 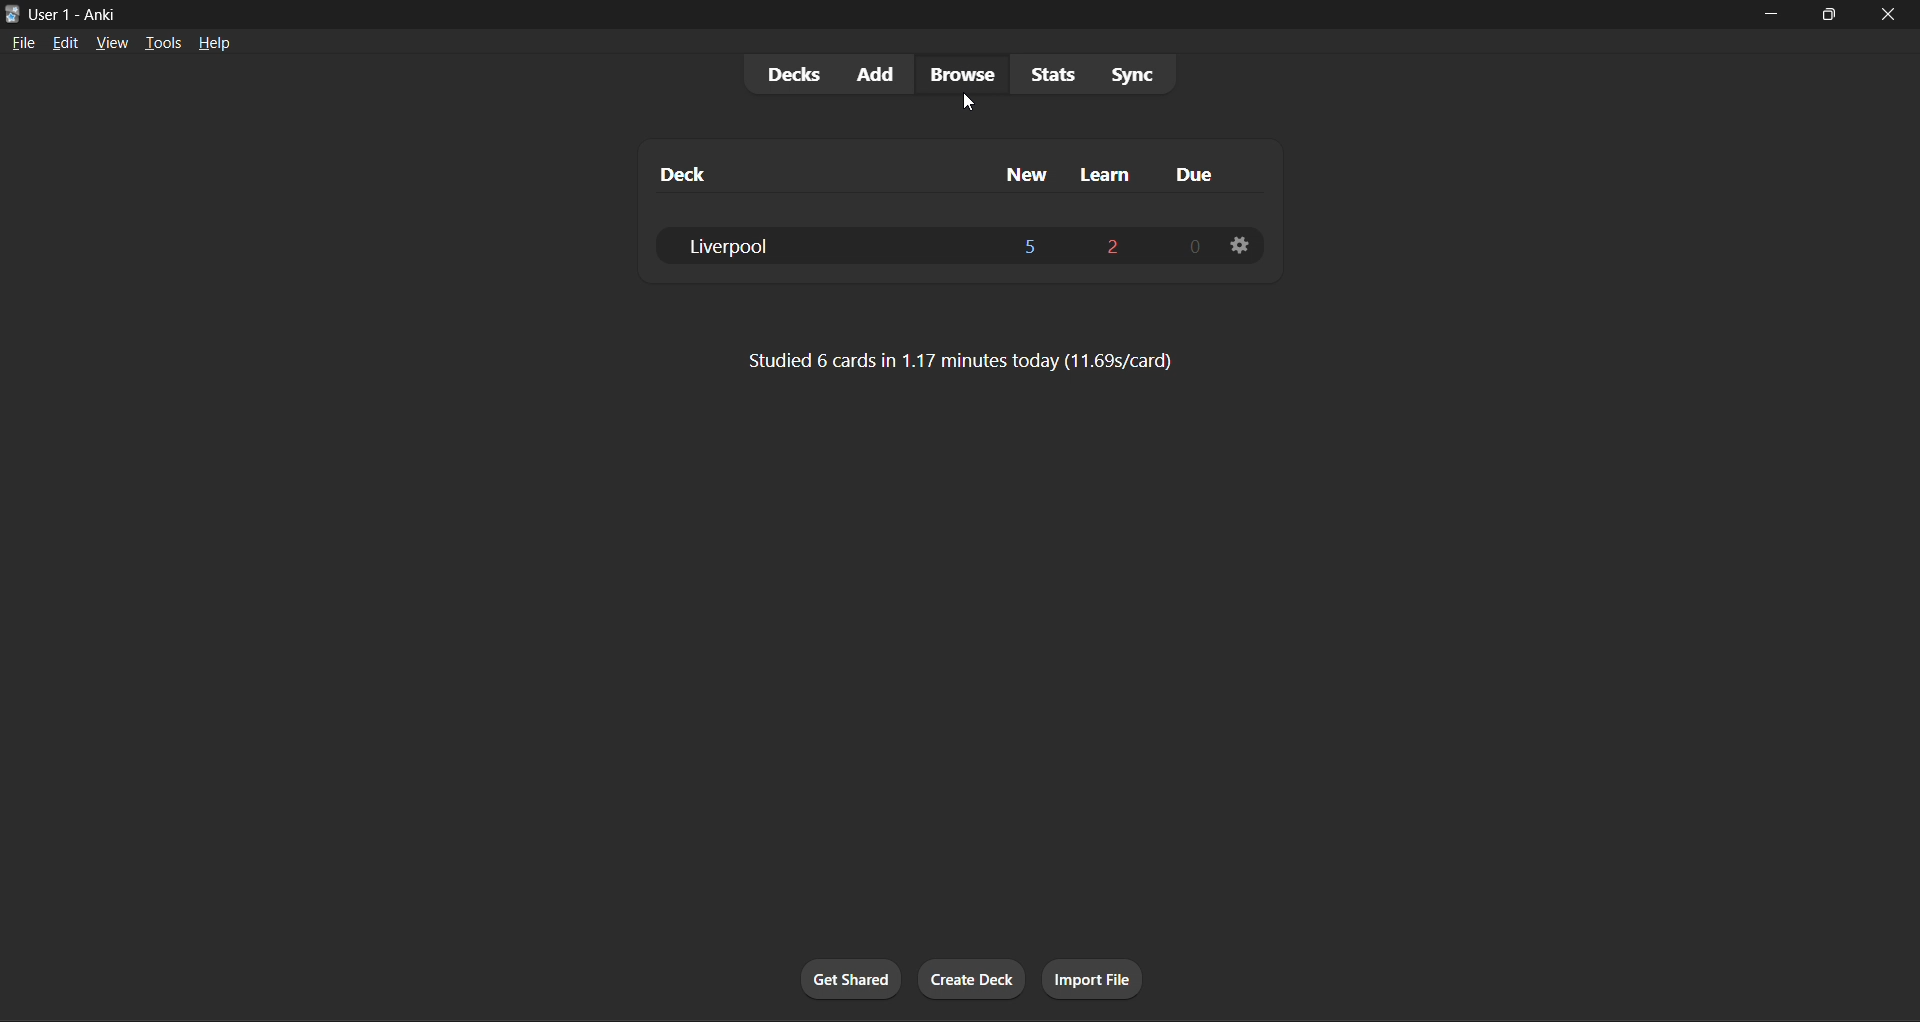 What do you see at coordinates (1052, 76) in the screenshot?
I see `stats` at bounding box center [1052, 76].